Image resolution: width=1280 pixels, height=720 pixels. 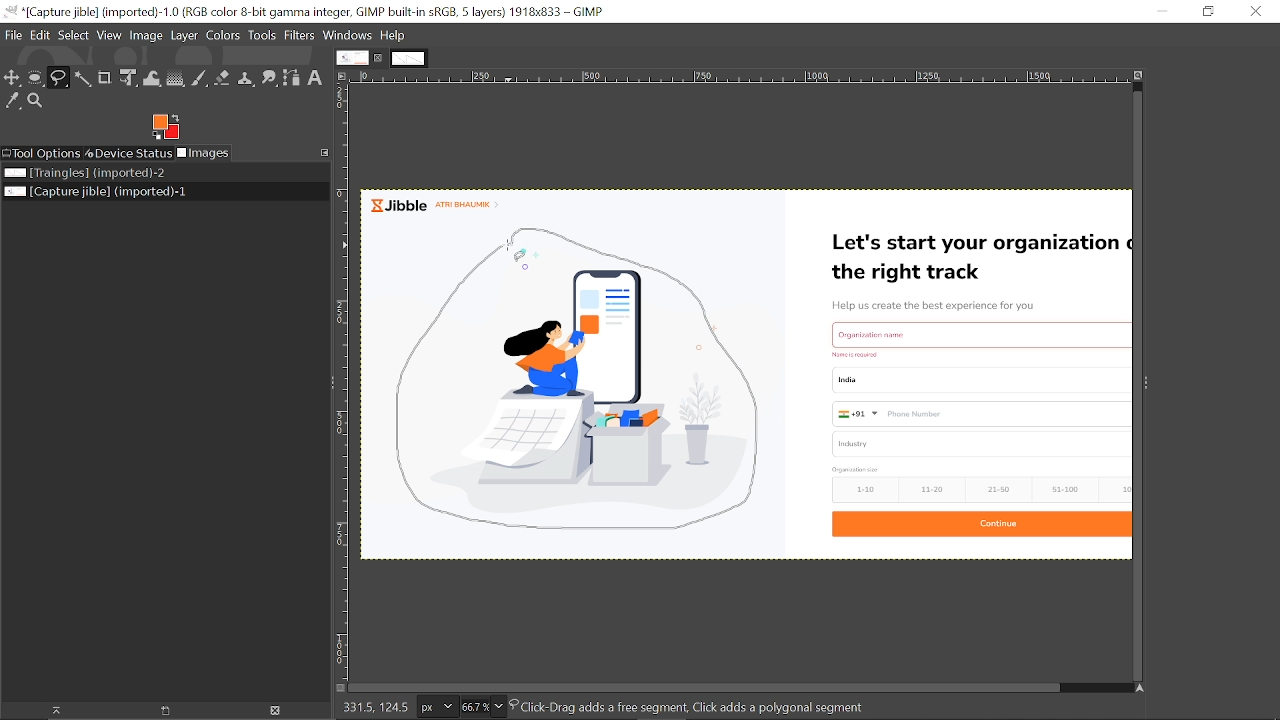 I want to click on File, so click(x=14, y=35).